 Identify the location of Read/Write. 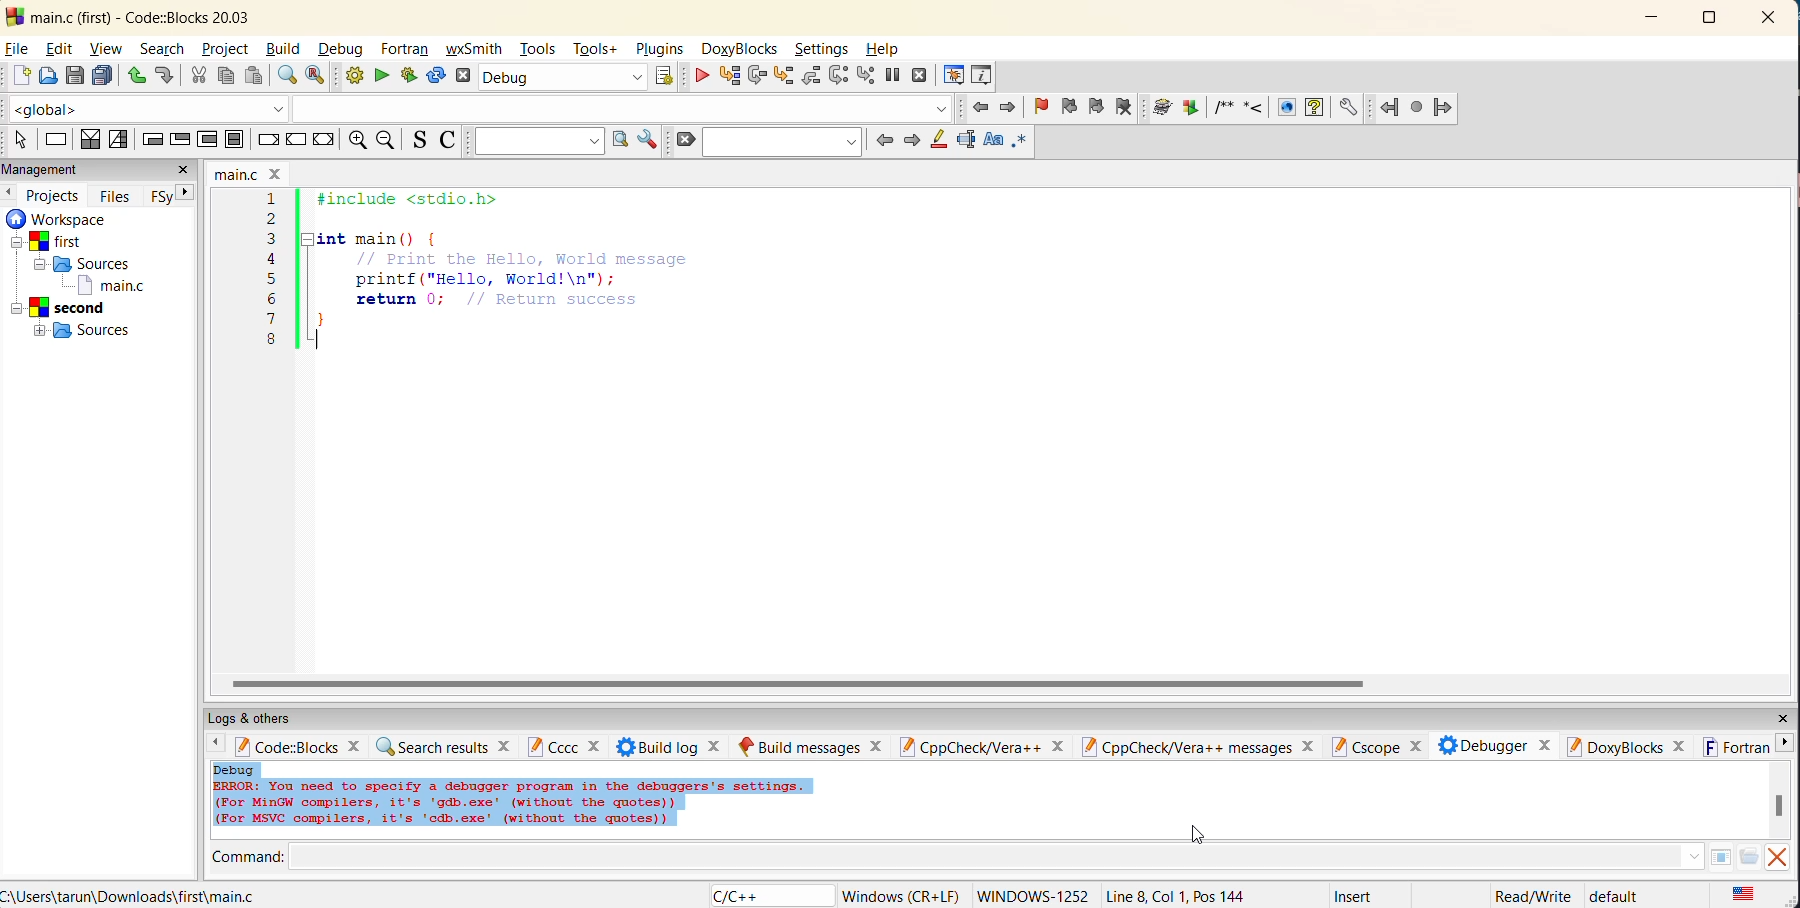
(1531, 895).